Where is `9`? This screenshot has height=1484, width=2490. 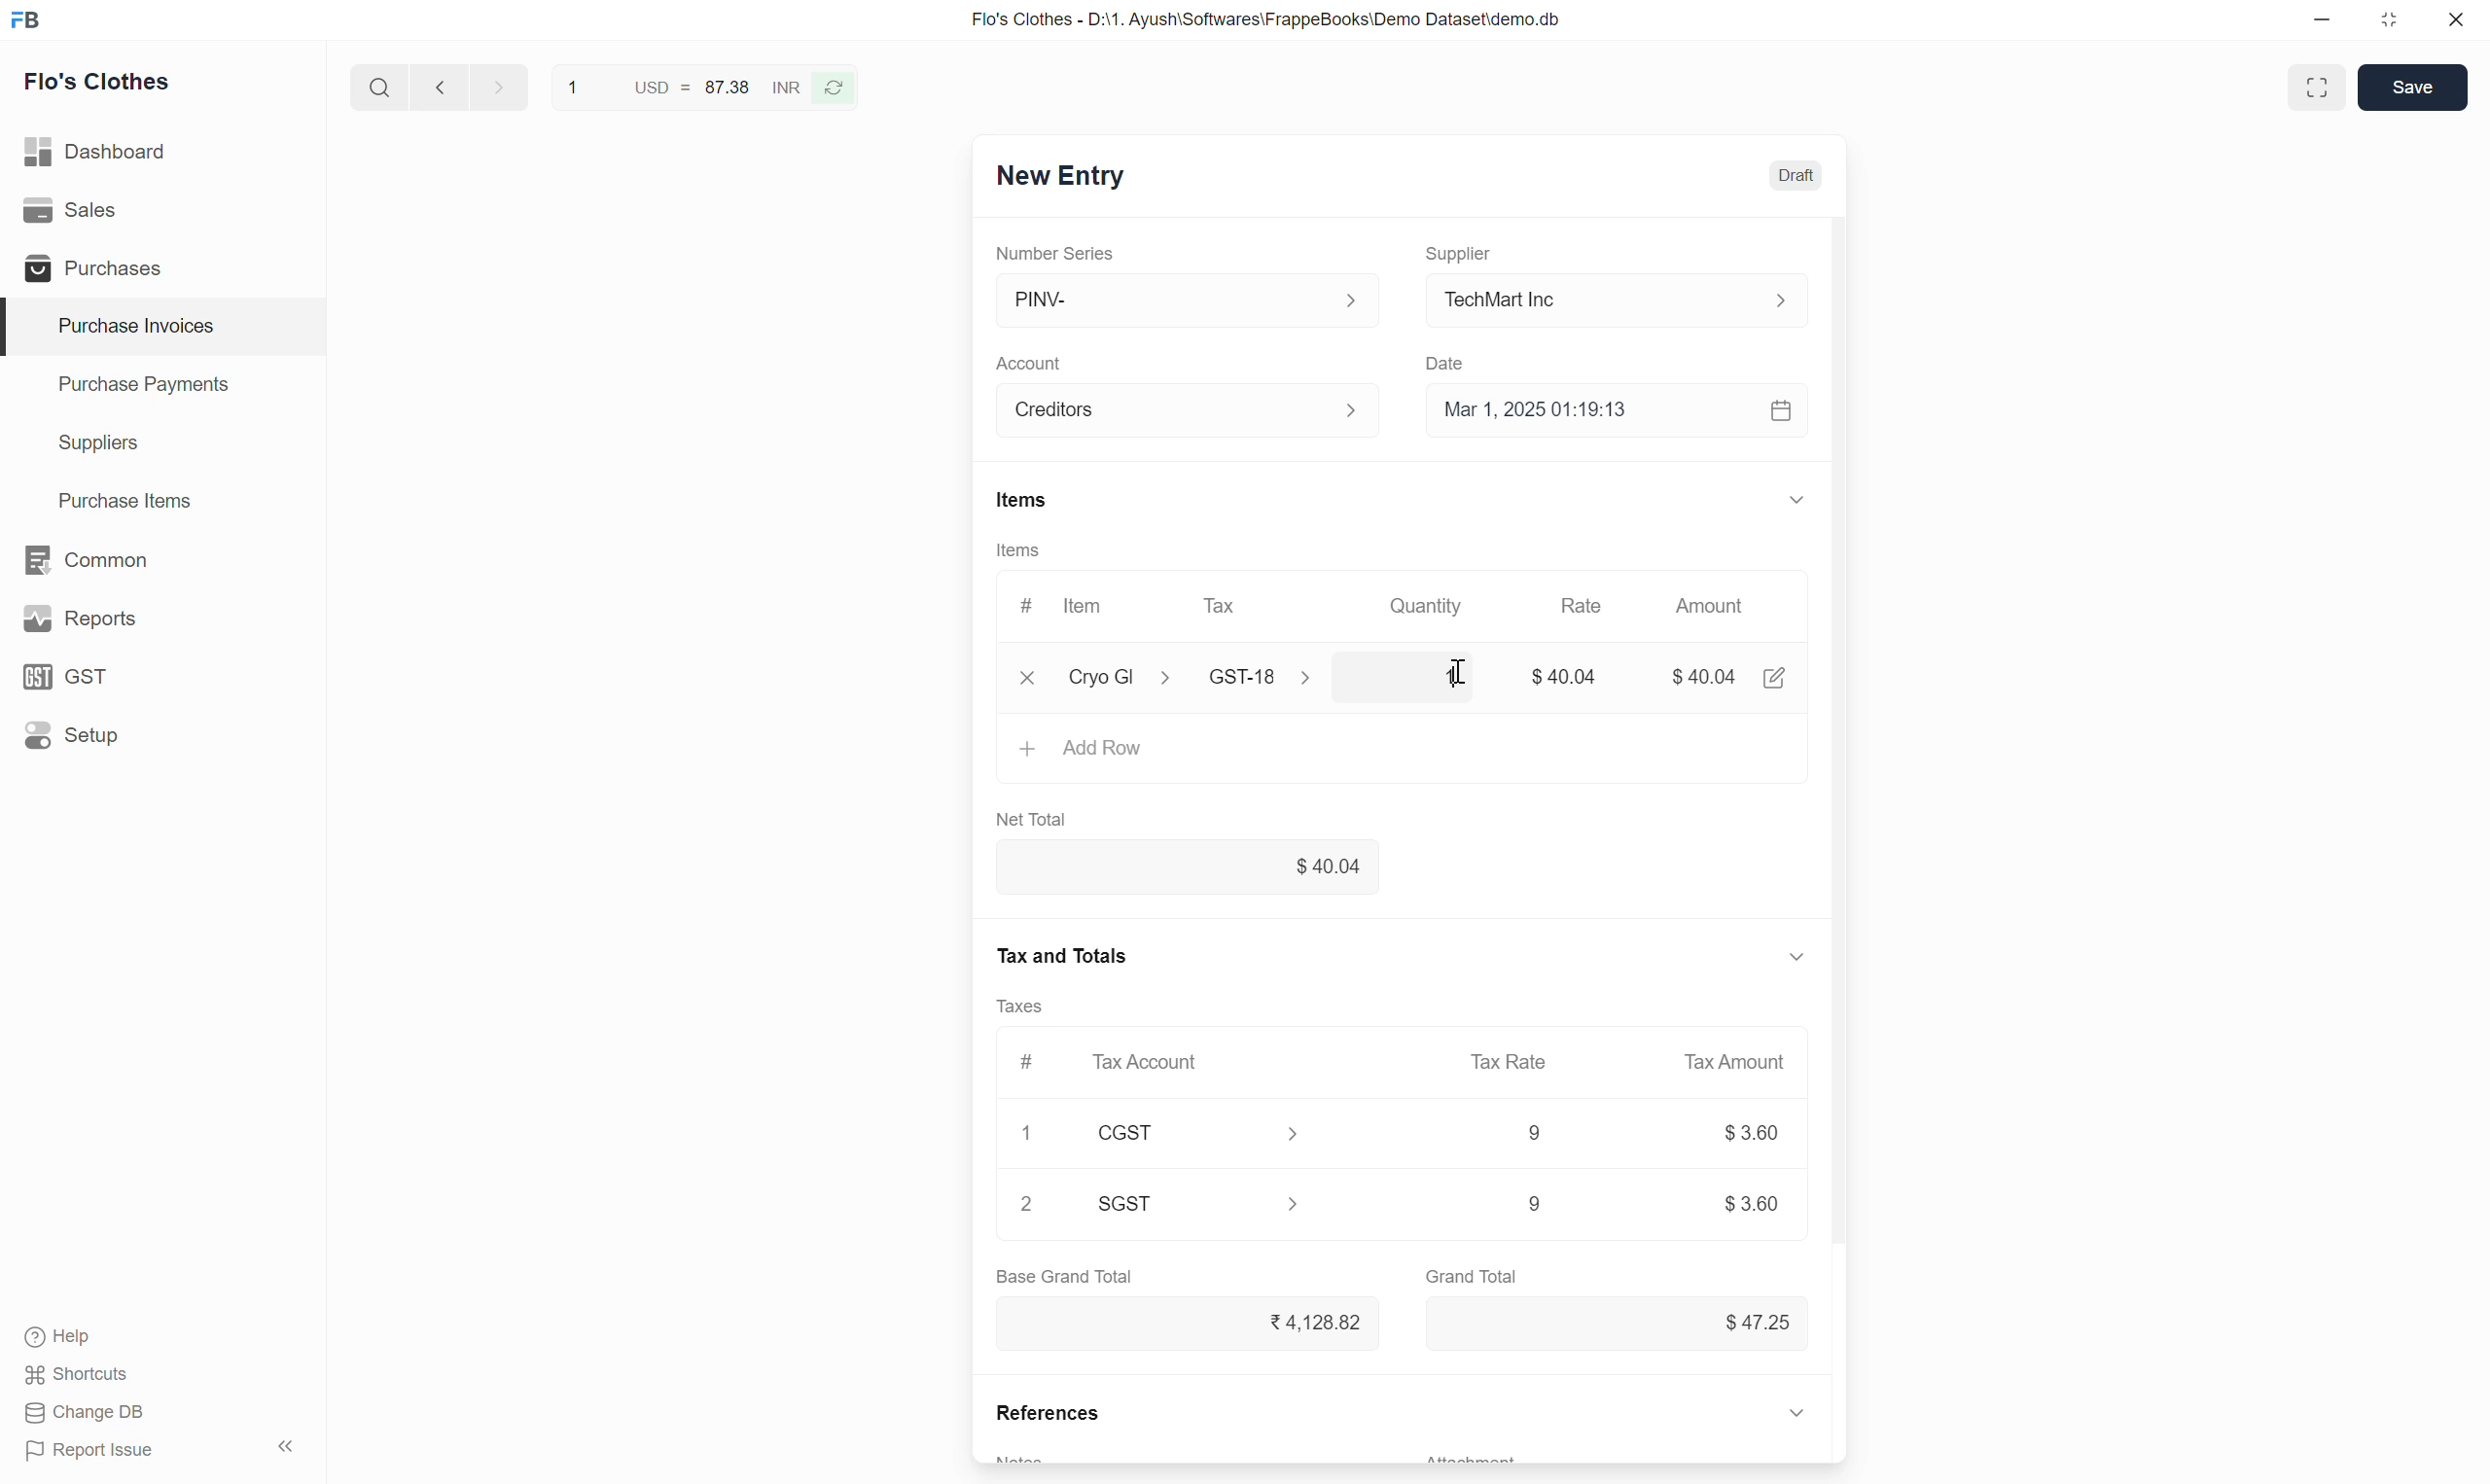
9 is located at coordinates (1504, 1205).